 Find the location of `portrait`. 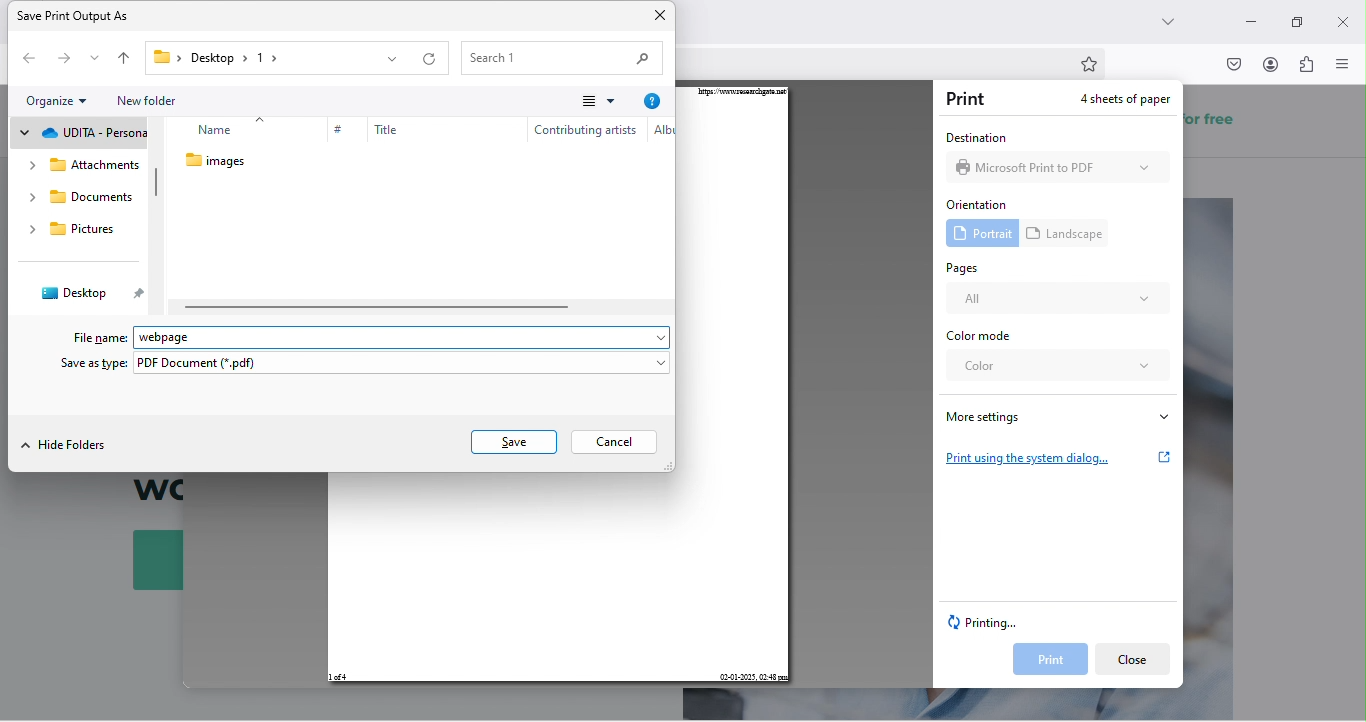

portrait is located at coordinates (977, 234).